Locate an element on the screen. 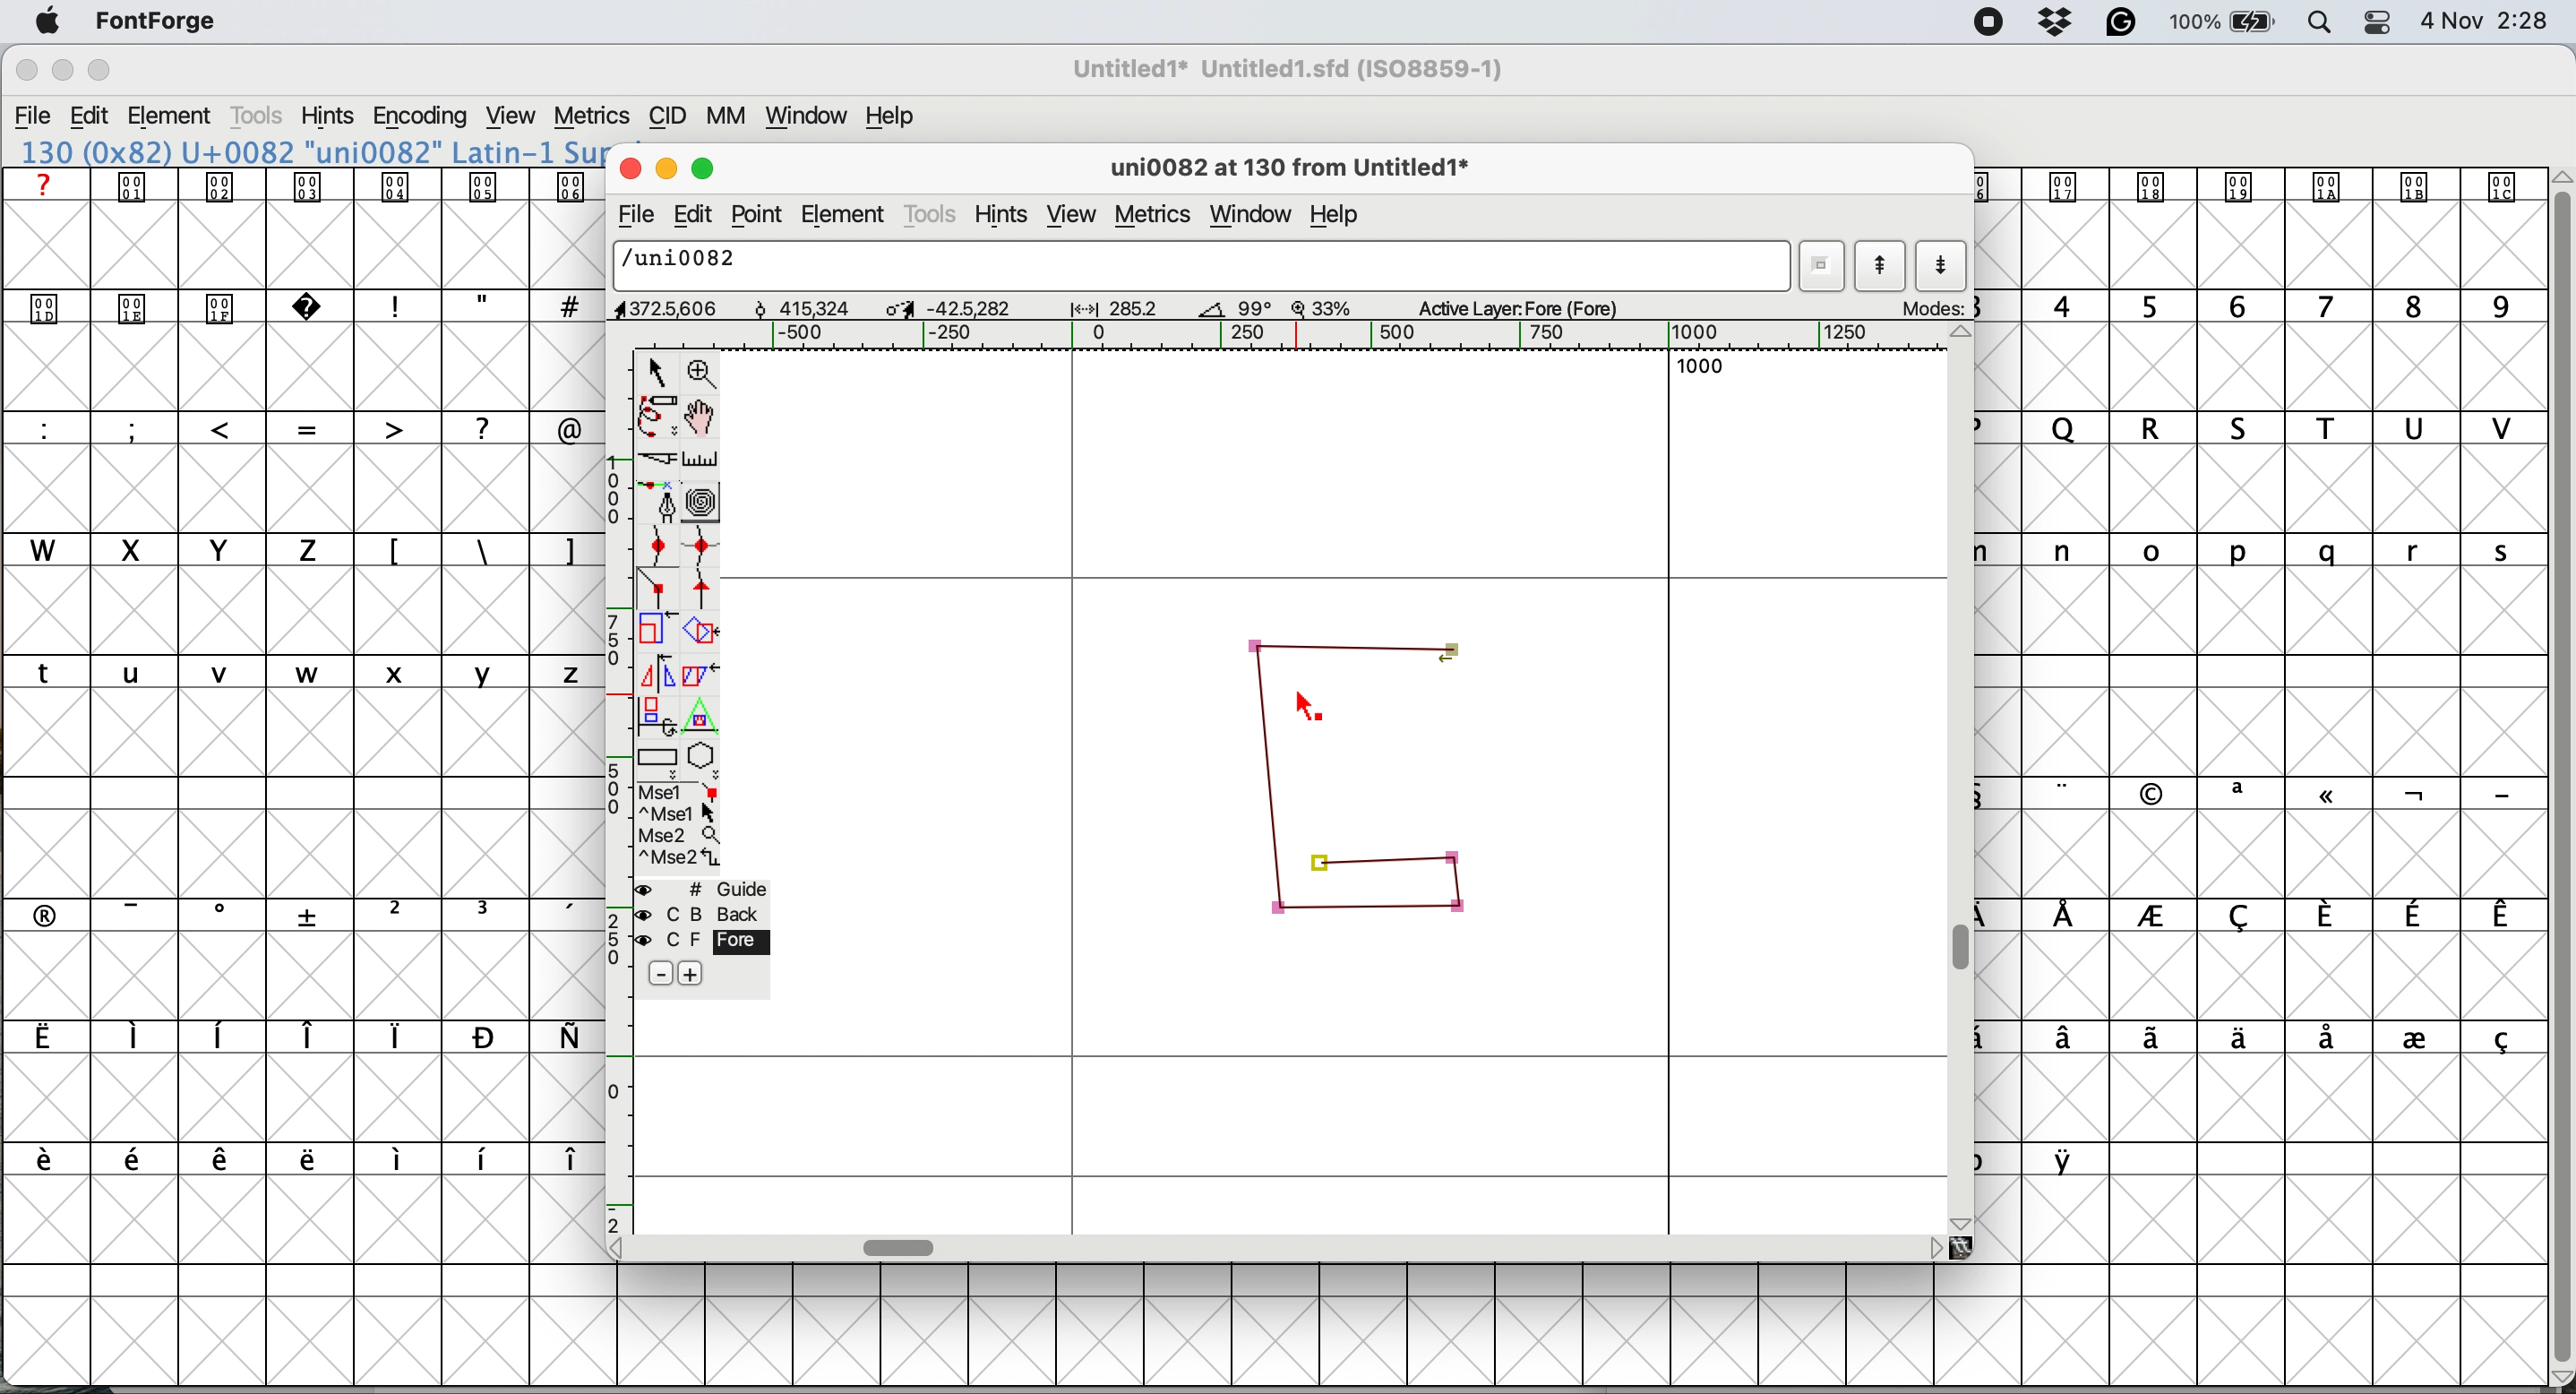 The width and height of the screenshot is (2576, 1394). window is located at coordinates (1256, 215).